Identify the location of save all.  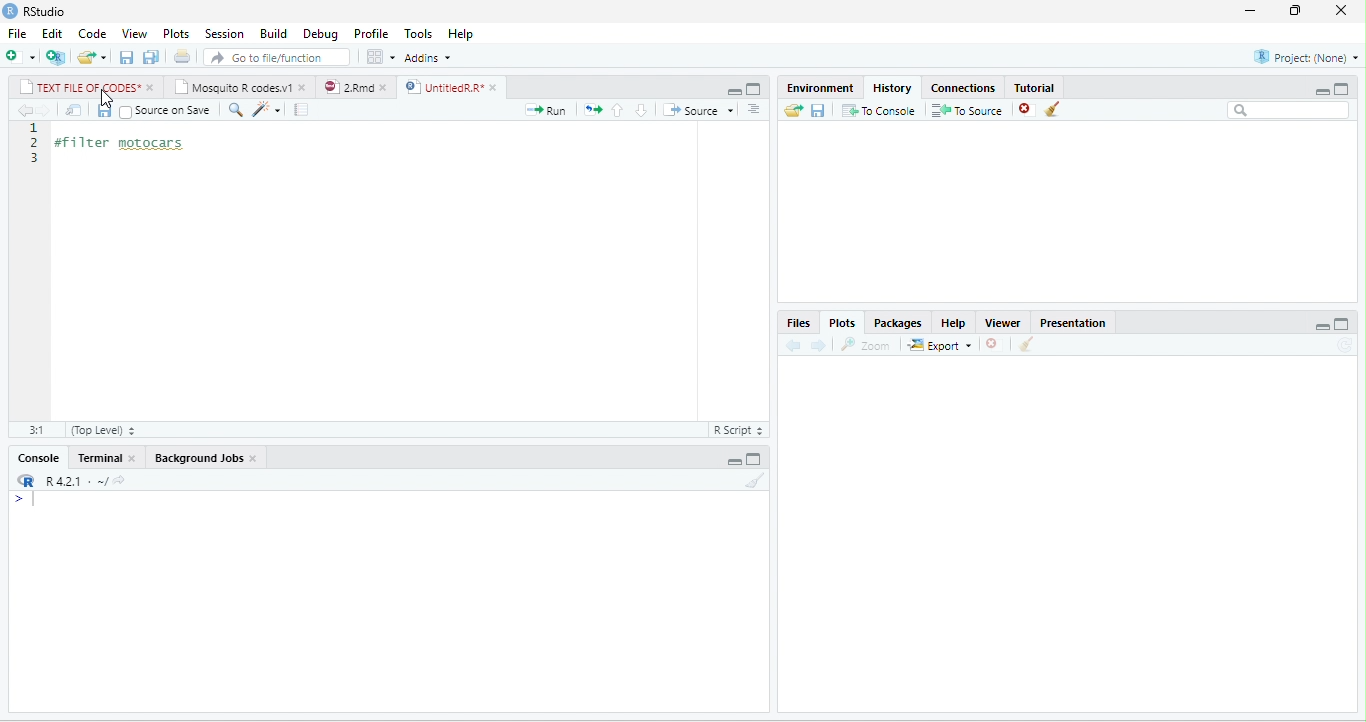
(150, 57).